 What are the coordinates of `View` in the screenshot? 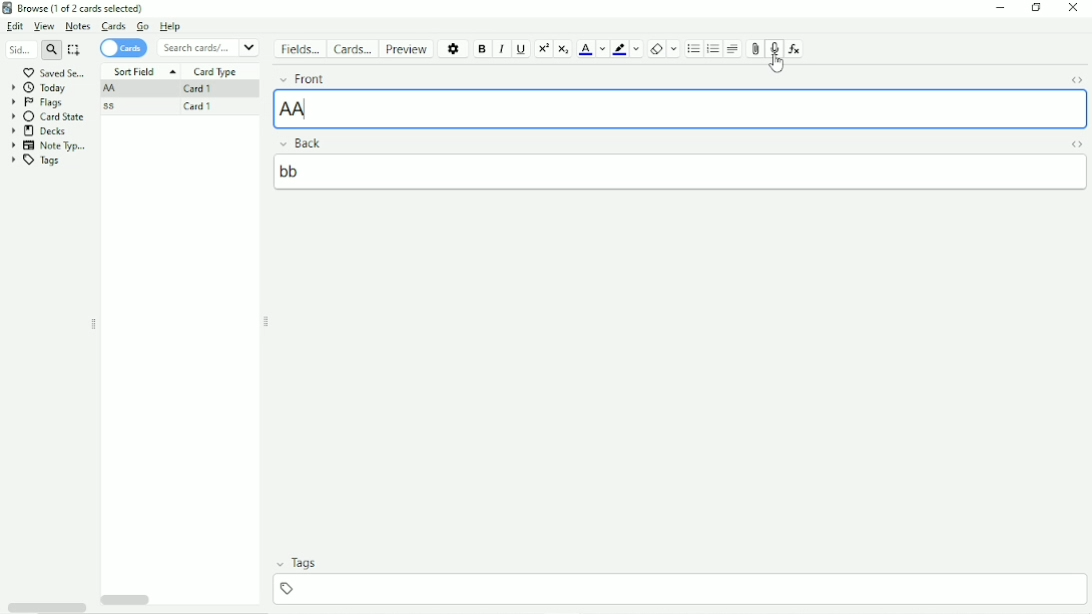 It's located at (44, 26).